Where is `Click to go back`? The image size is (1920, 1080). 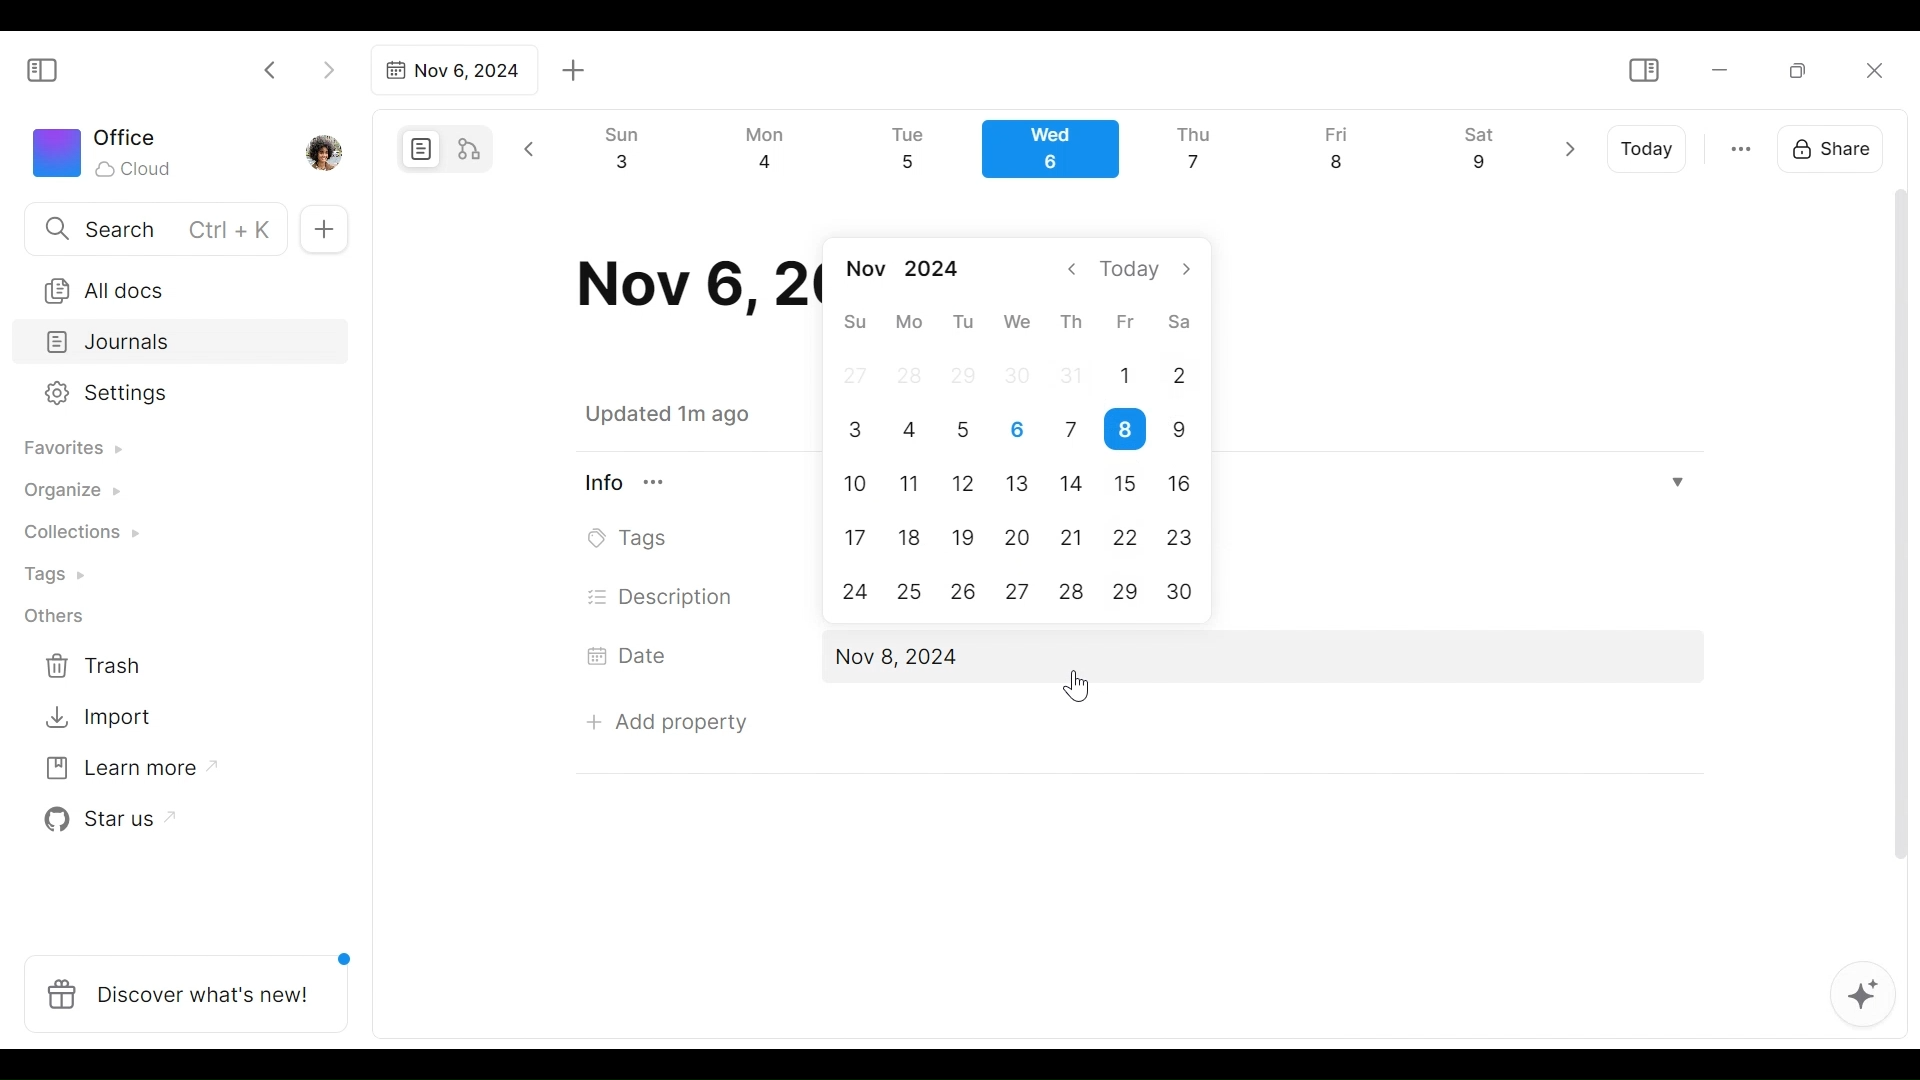
Click to go back is located at coordinates (271, 68).